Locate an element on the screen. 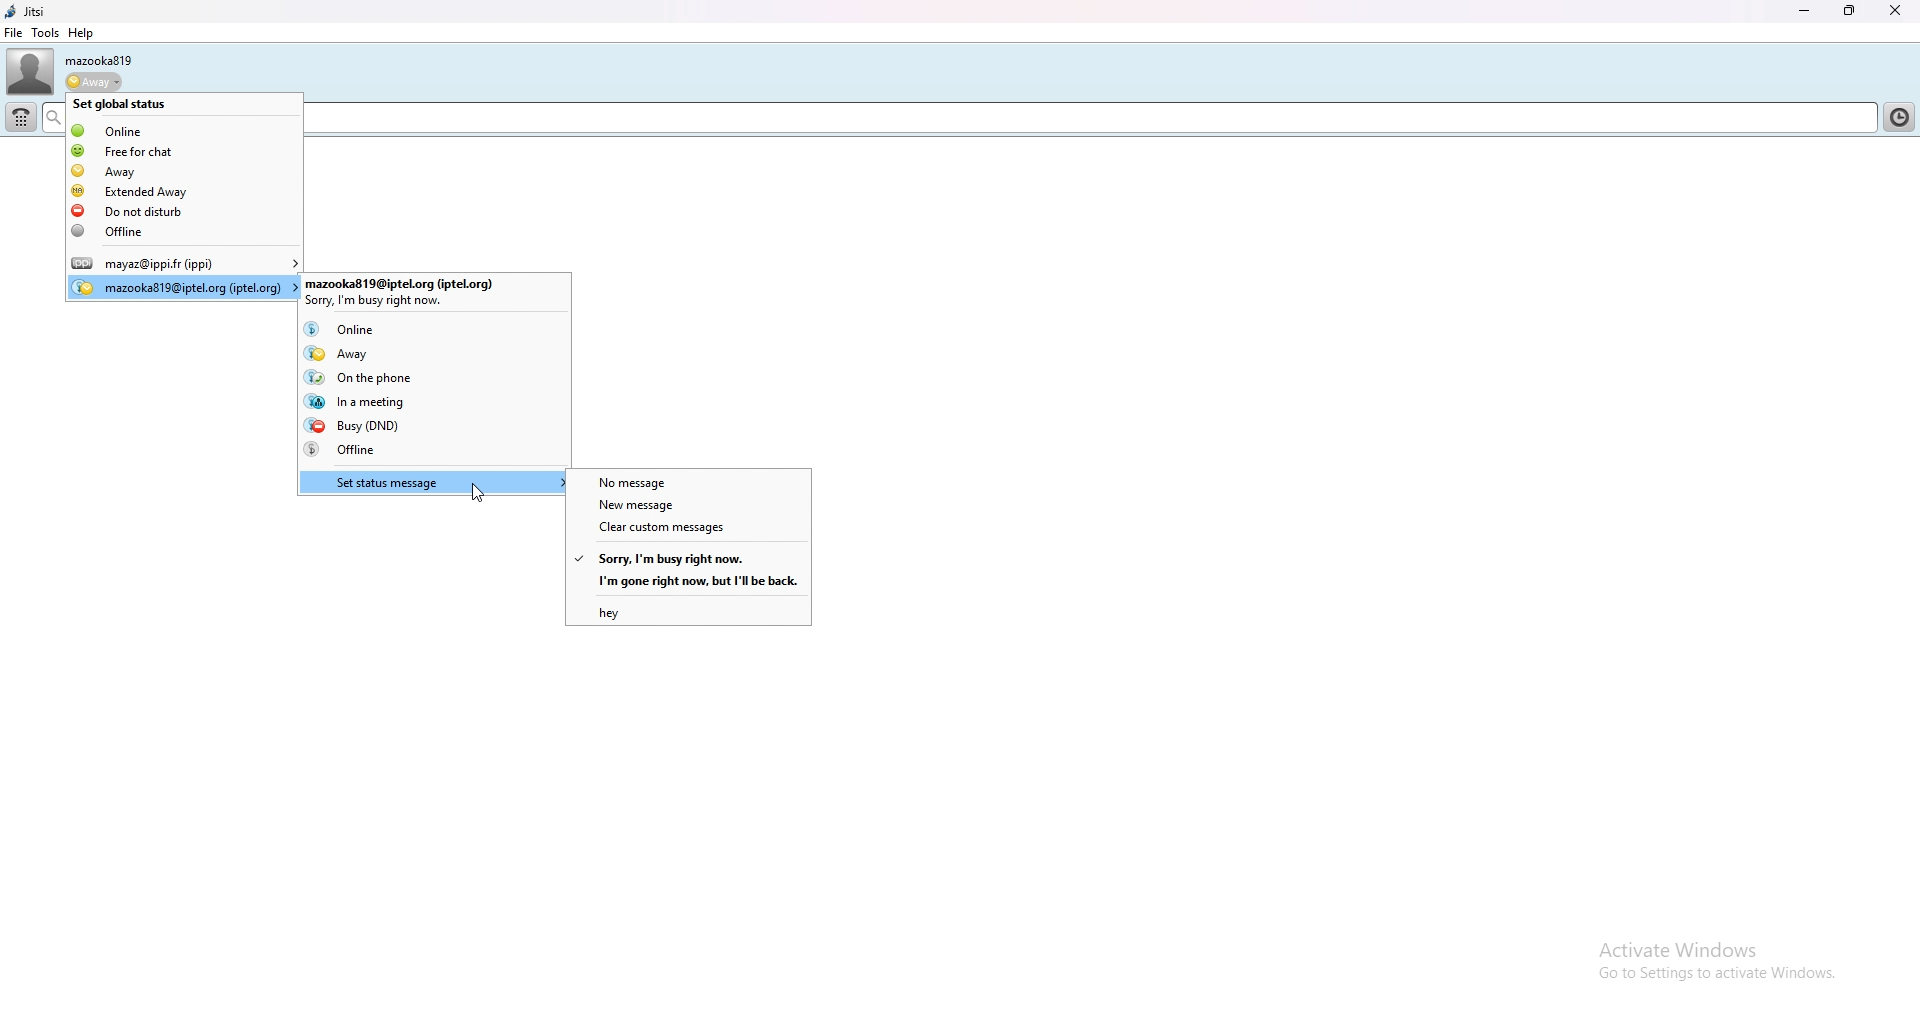  set status message is located at coordinates (434, 481).